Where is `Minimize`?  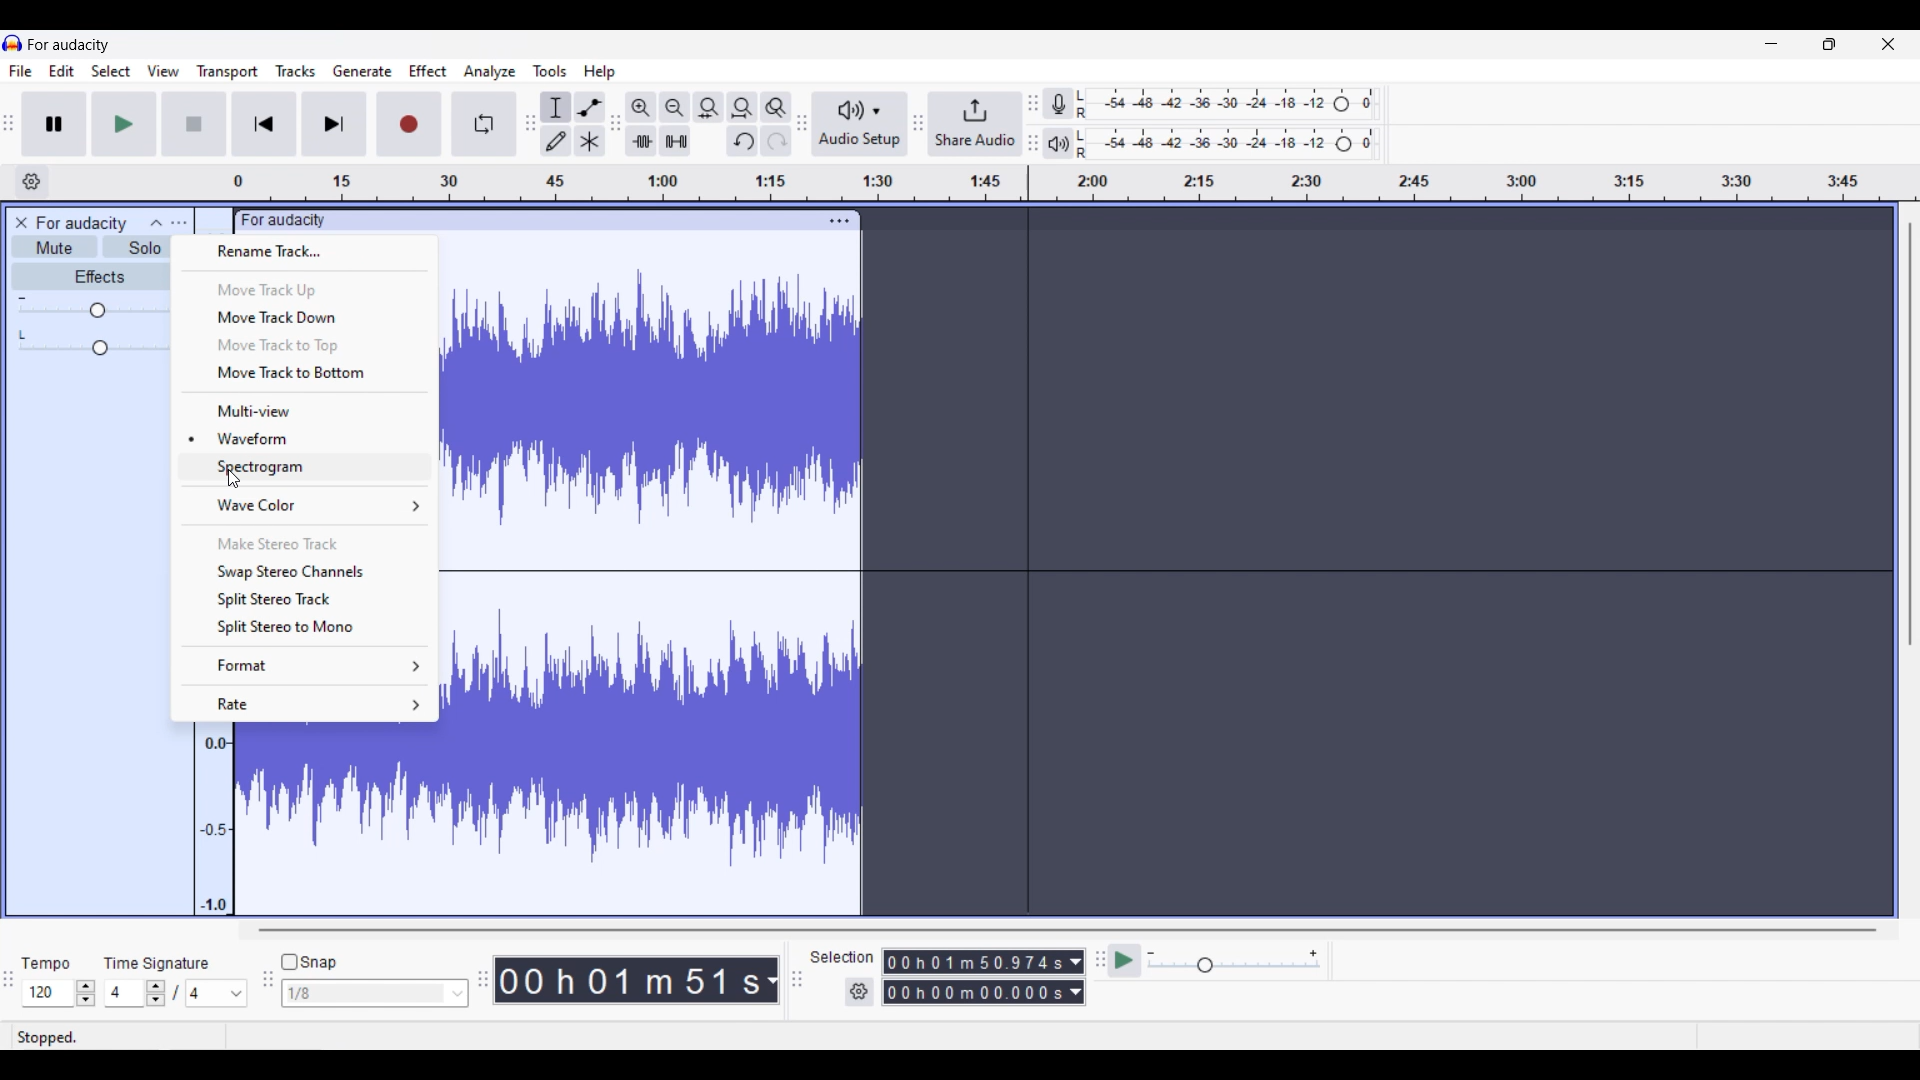
Minimize is located at coordinates (1772, 43).